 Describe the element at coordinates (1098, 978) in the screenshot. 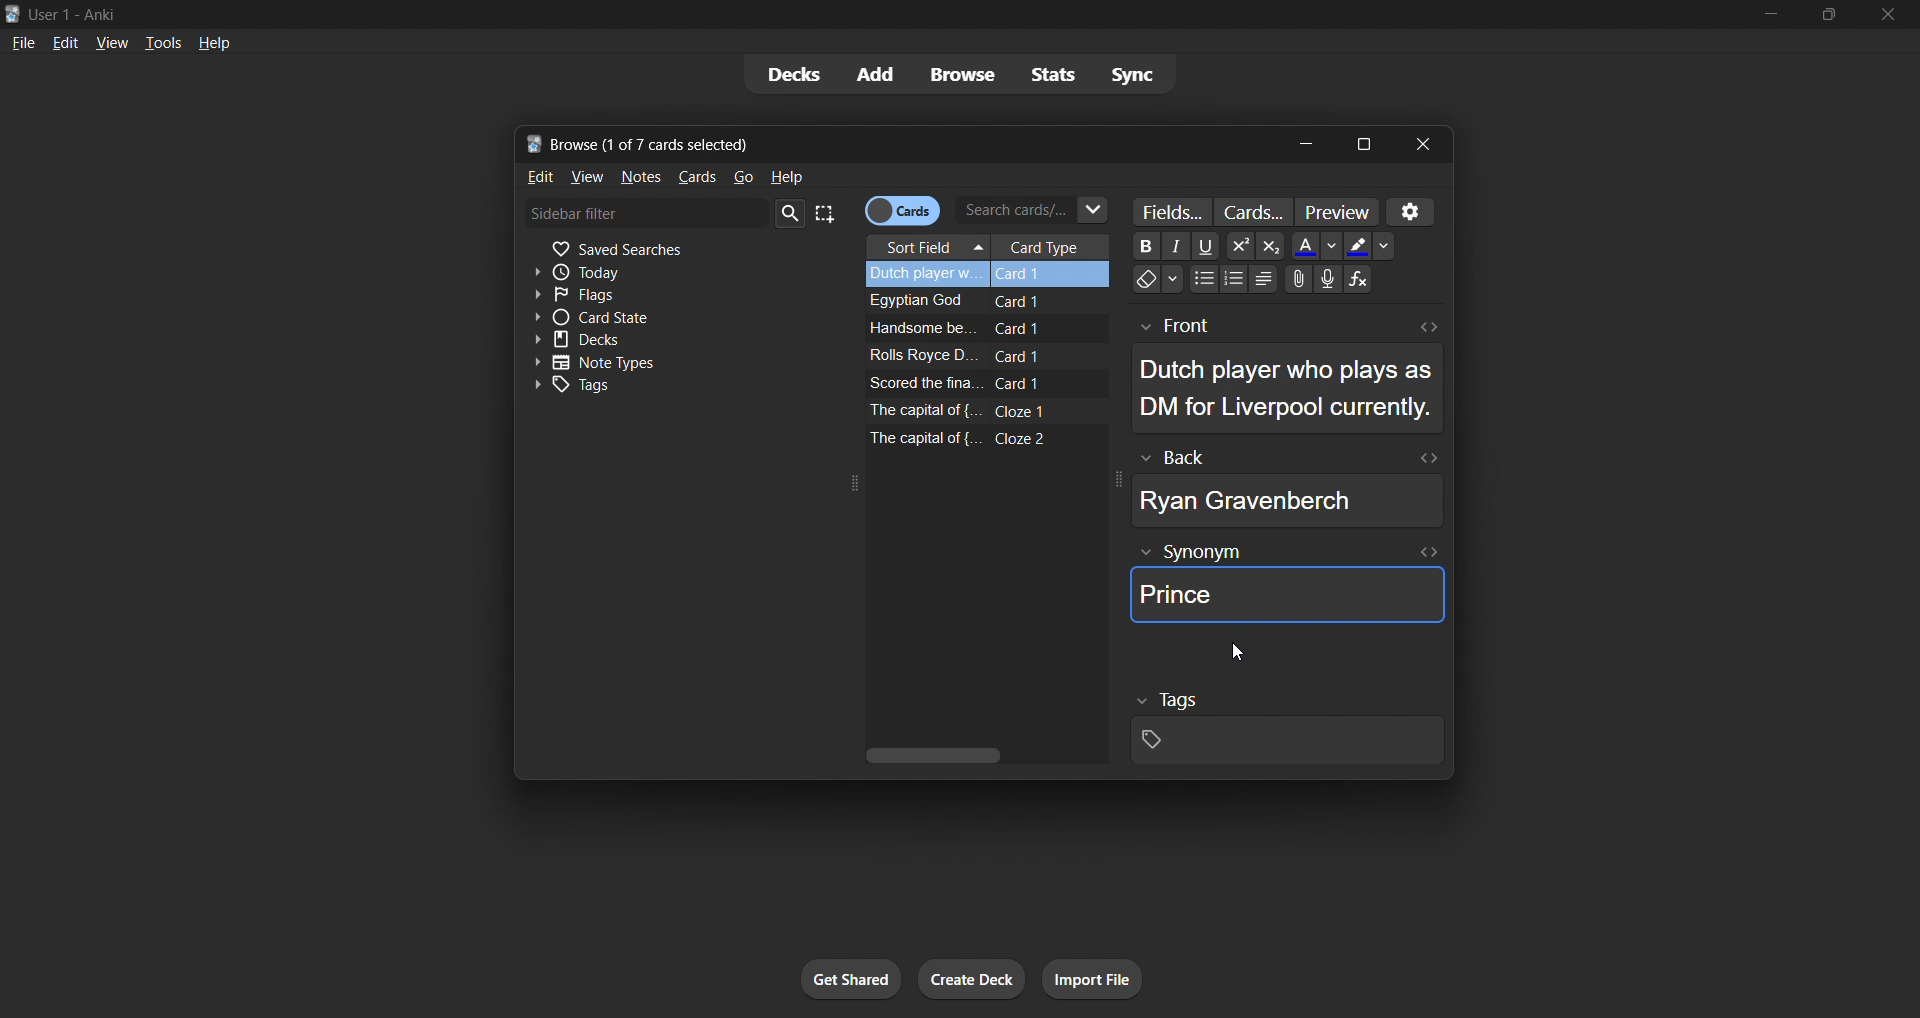

I see `import file` at that location.